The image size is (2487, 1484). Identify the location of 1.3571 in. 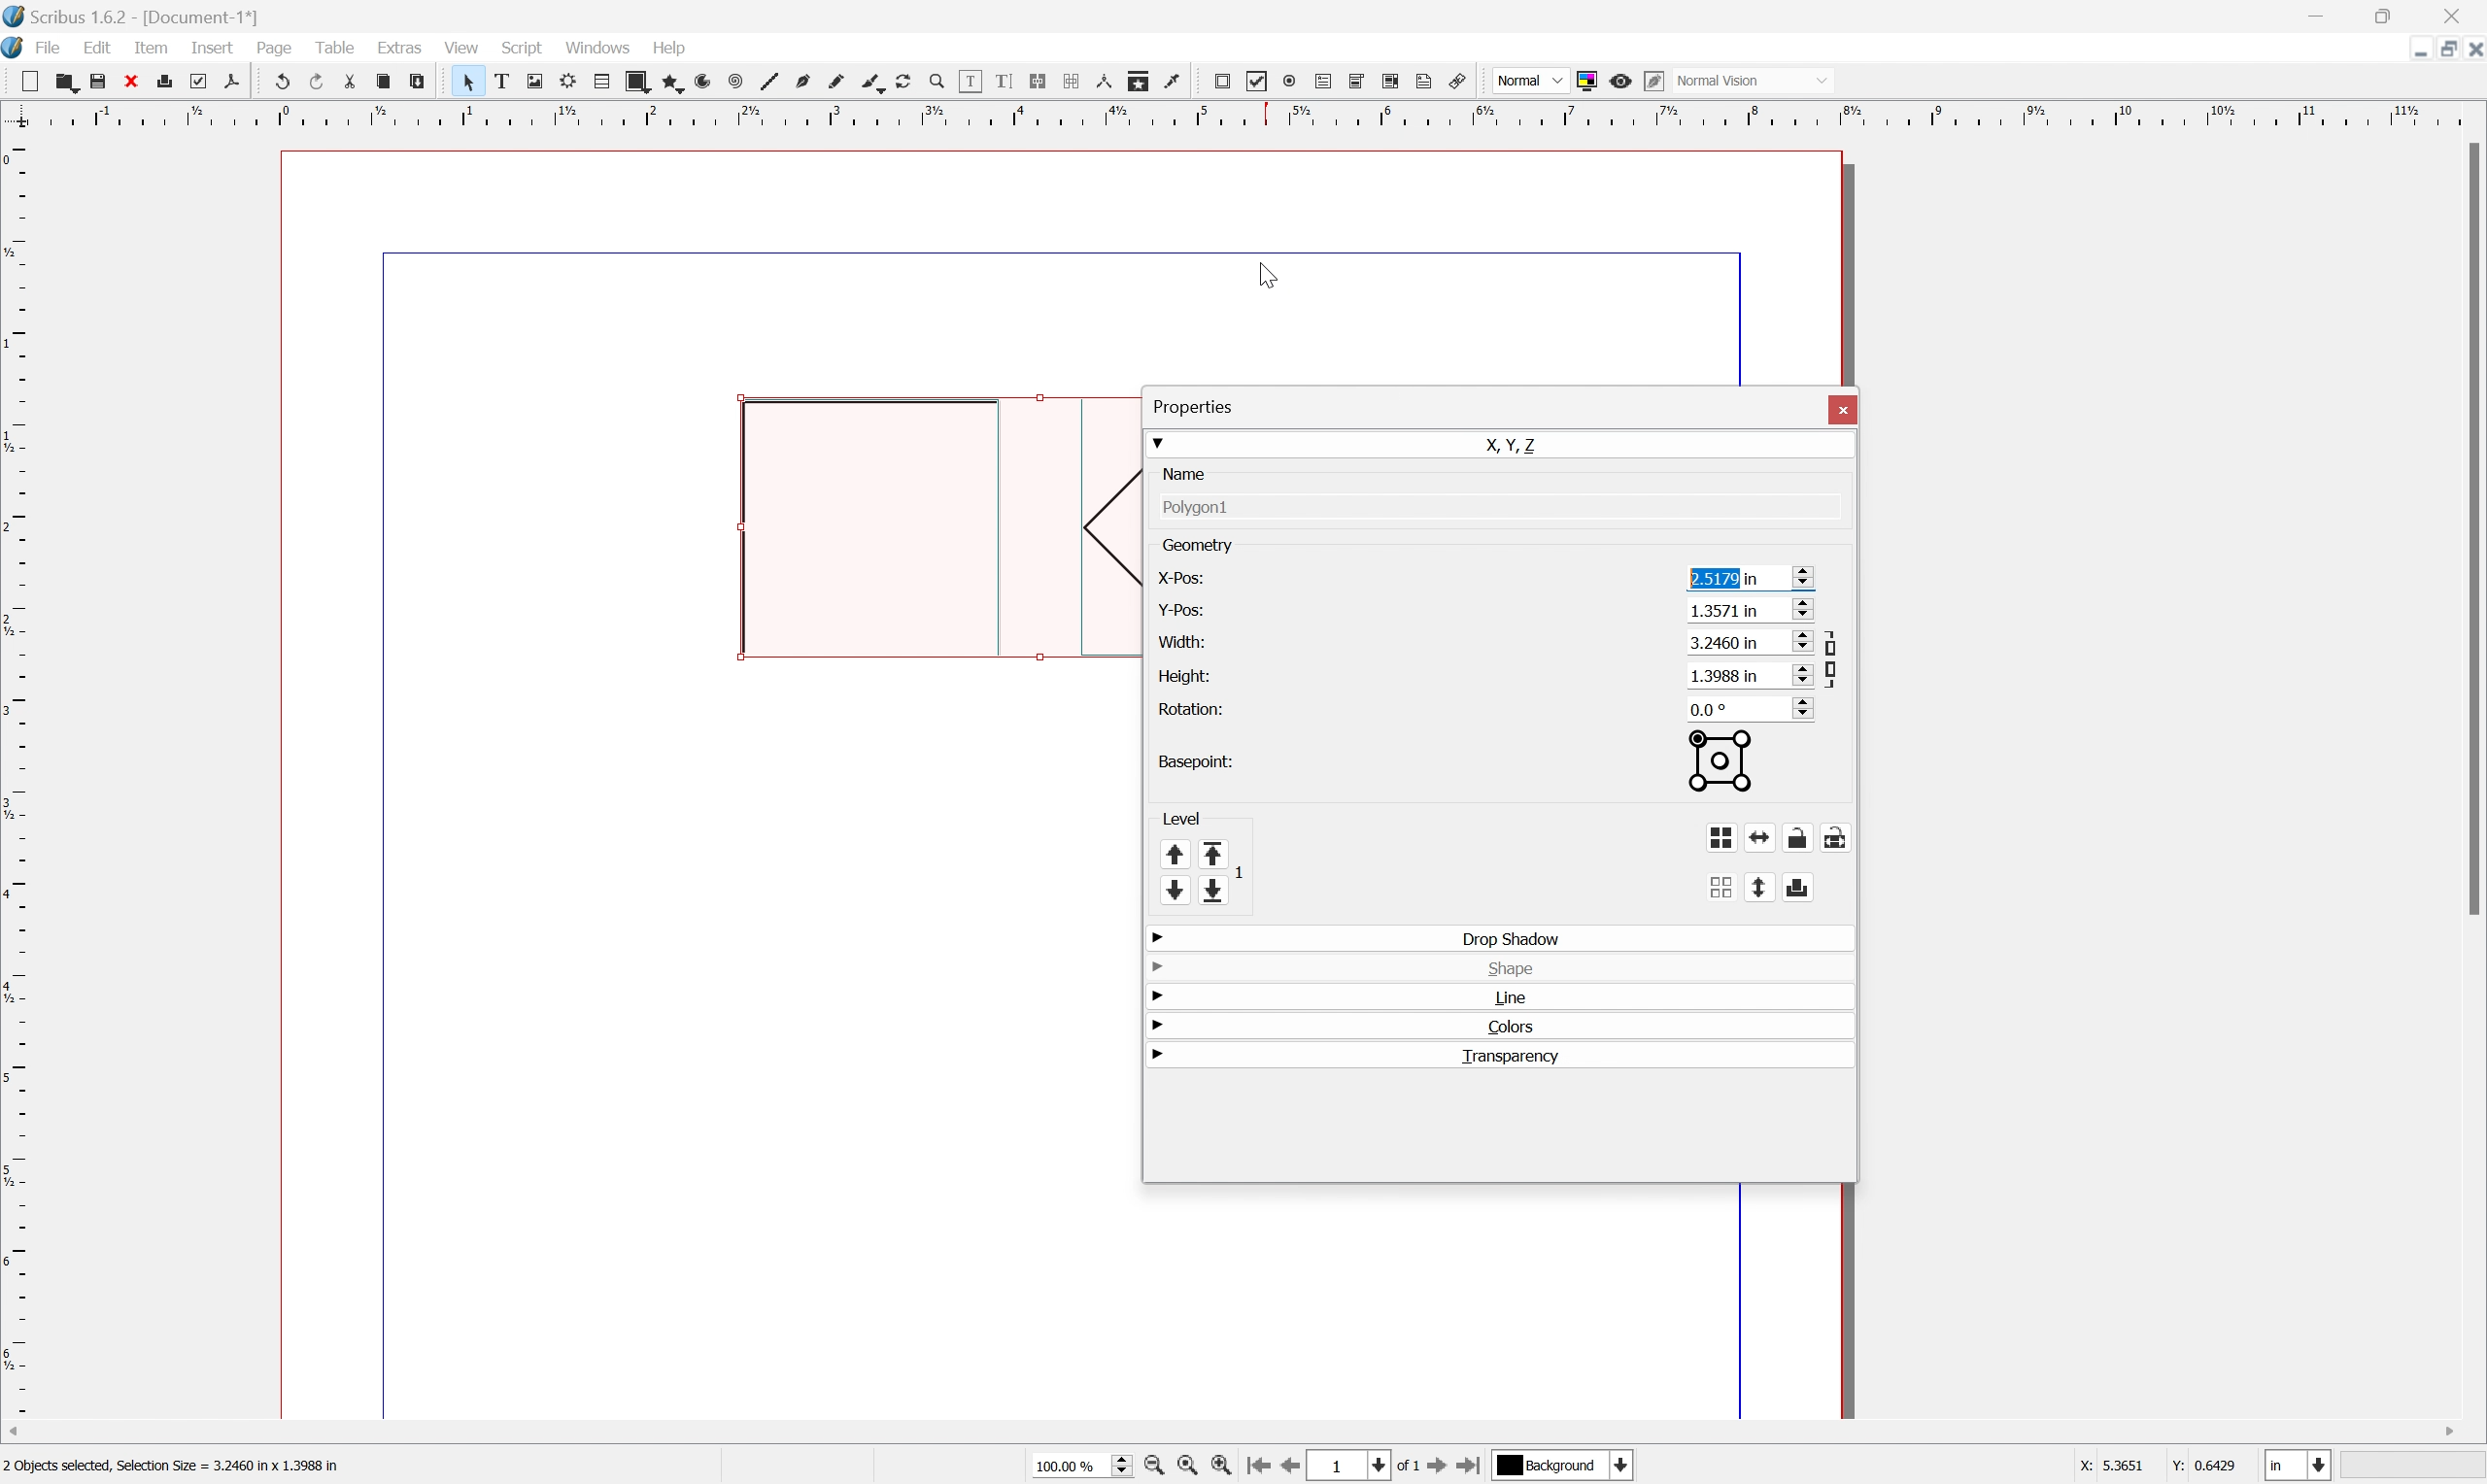
(1749, 610).